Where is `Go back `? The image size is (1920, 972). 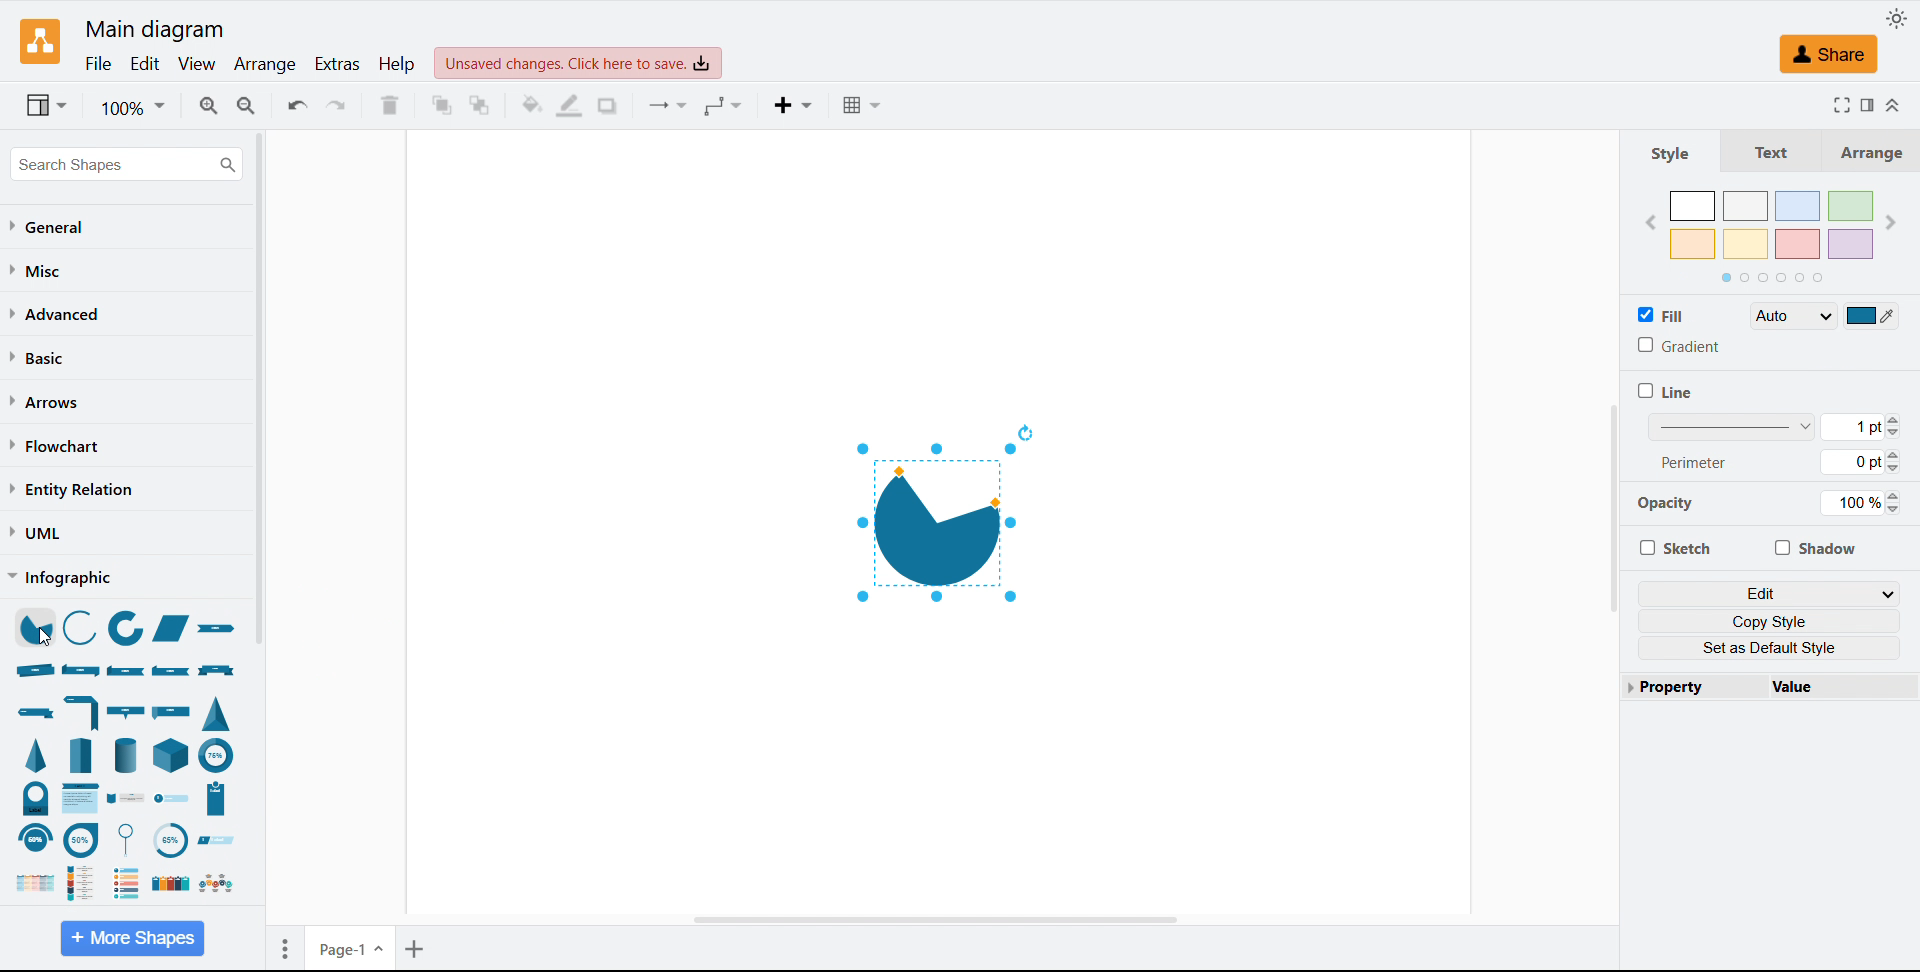 Go back  is located at coordinates (1653, 220).